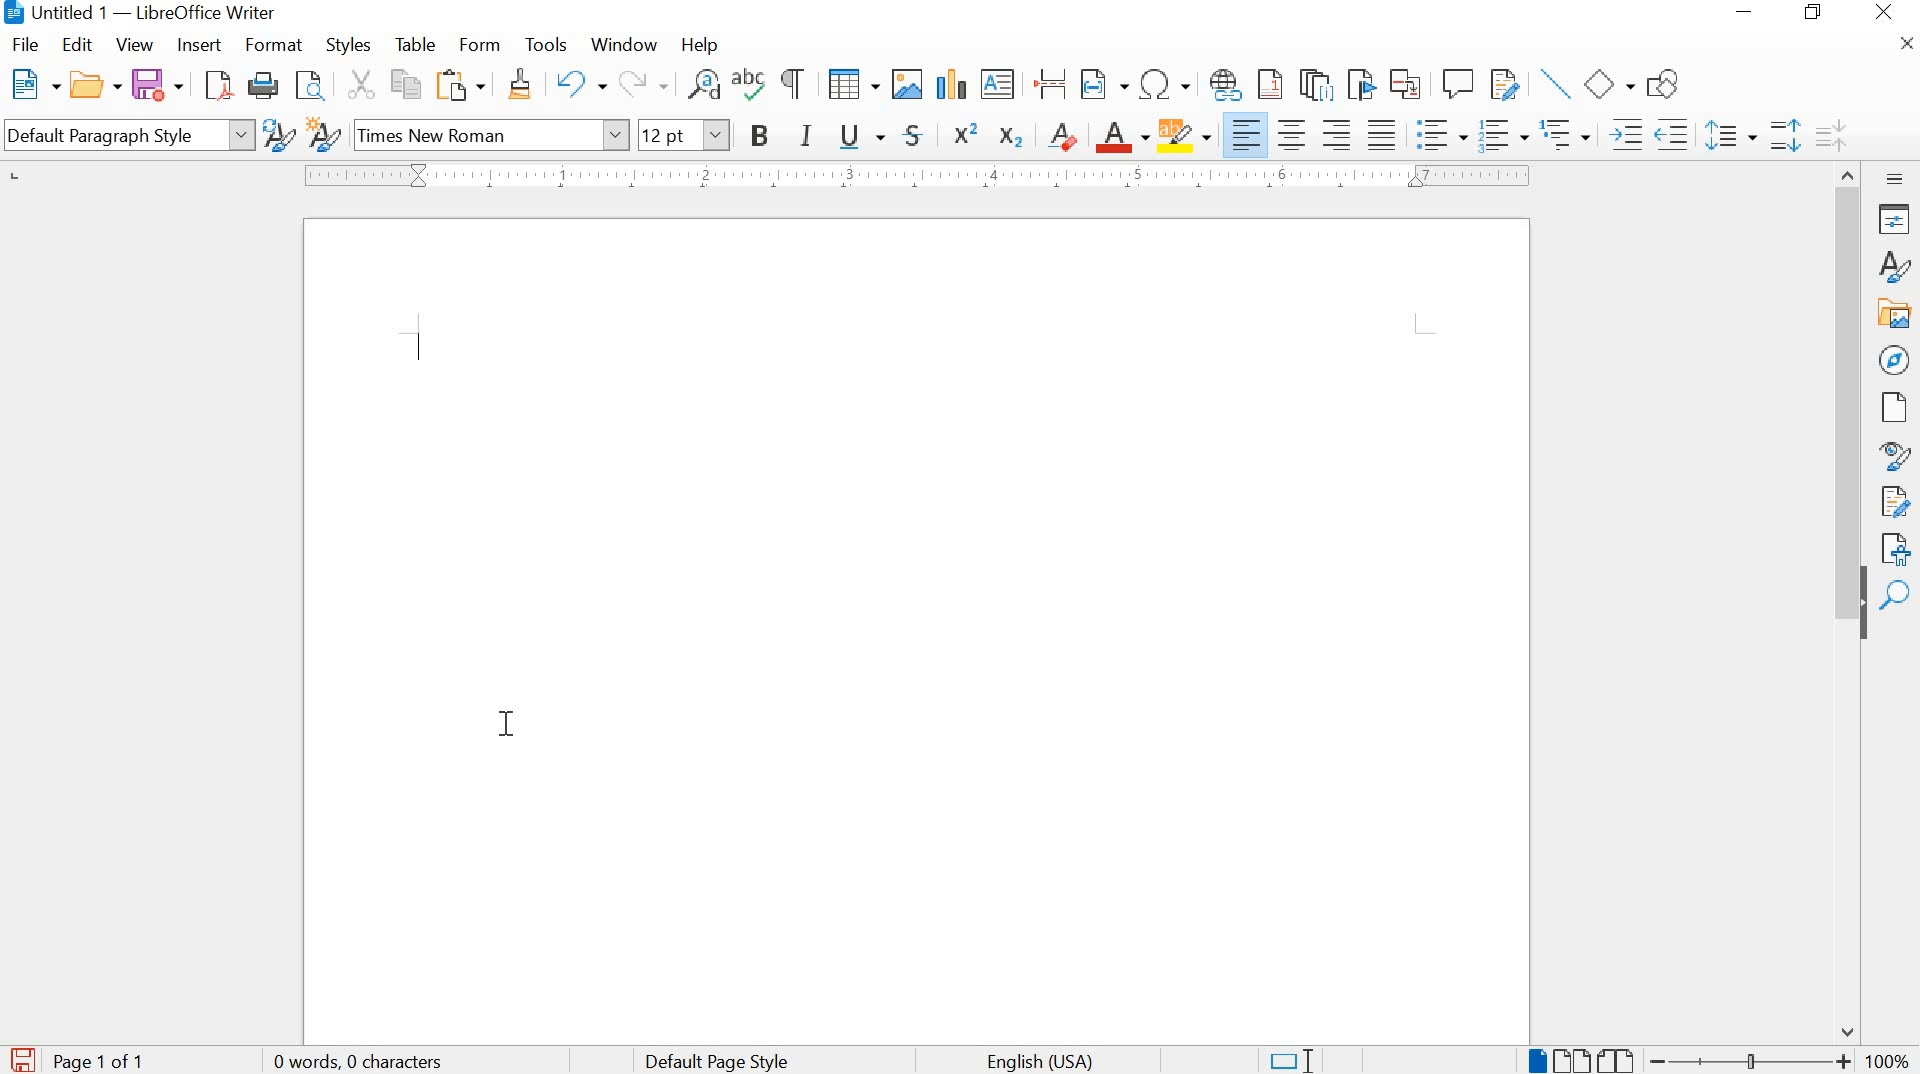 The width and height of the screenshot is (1920, 1074). What do you see at coordinates (347, 47) in the screenshot?
I see `STYLES` at bounding box center [347, 47].